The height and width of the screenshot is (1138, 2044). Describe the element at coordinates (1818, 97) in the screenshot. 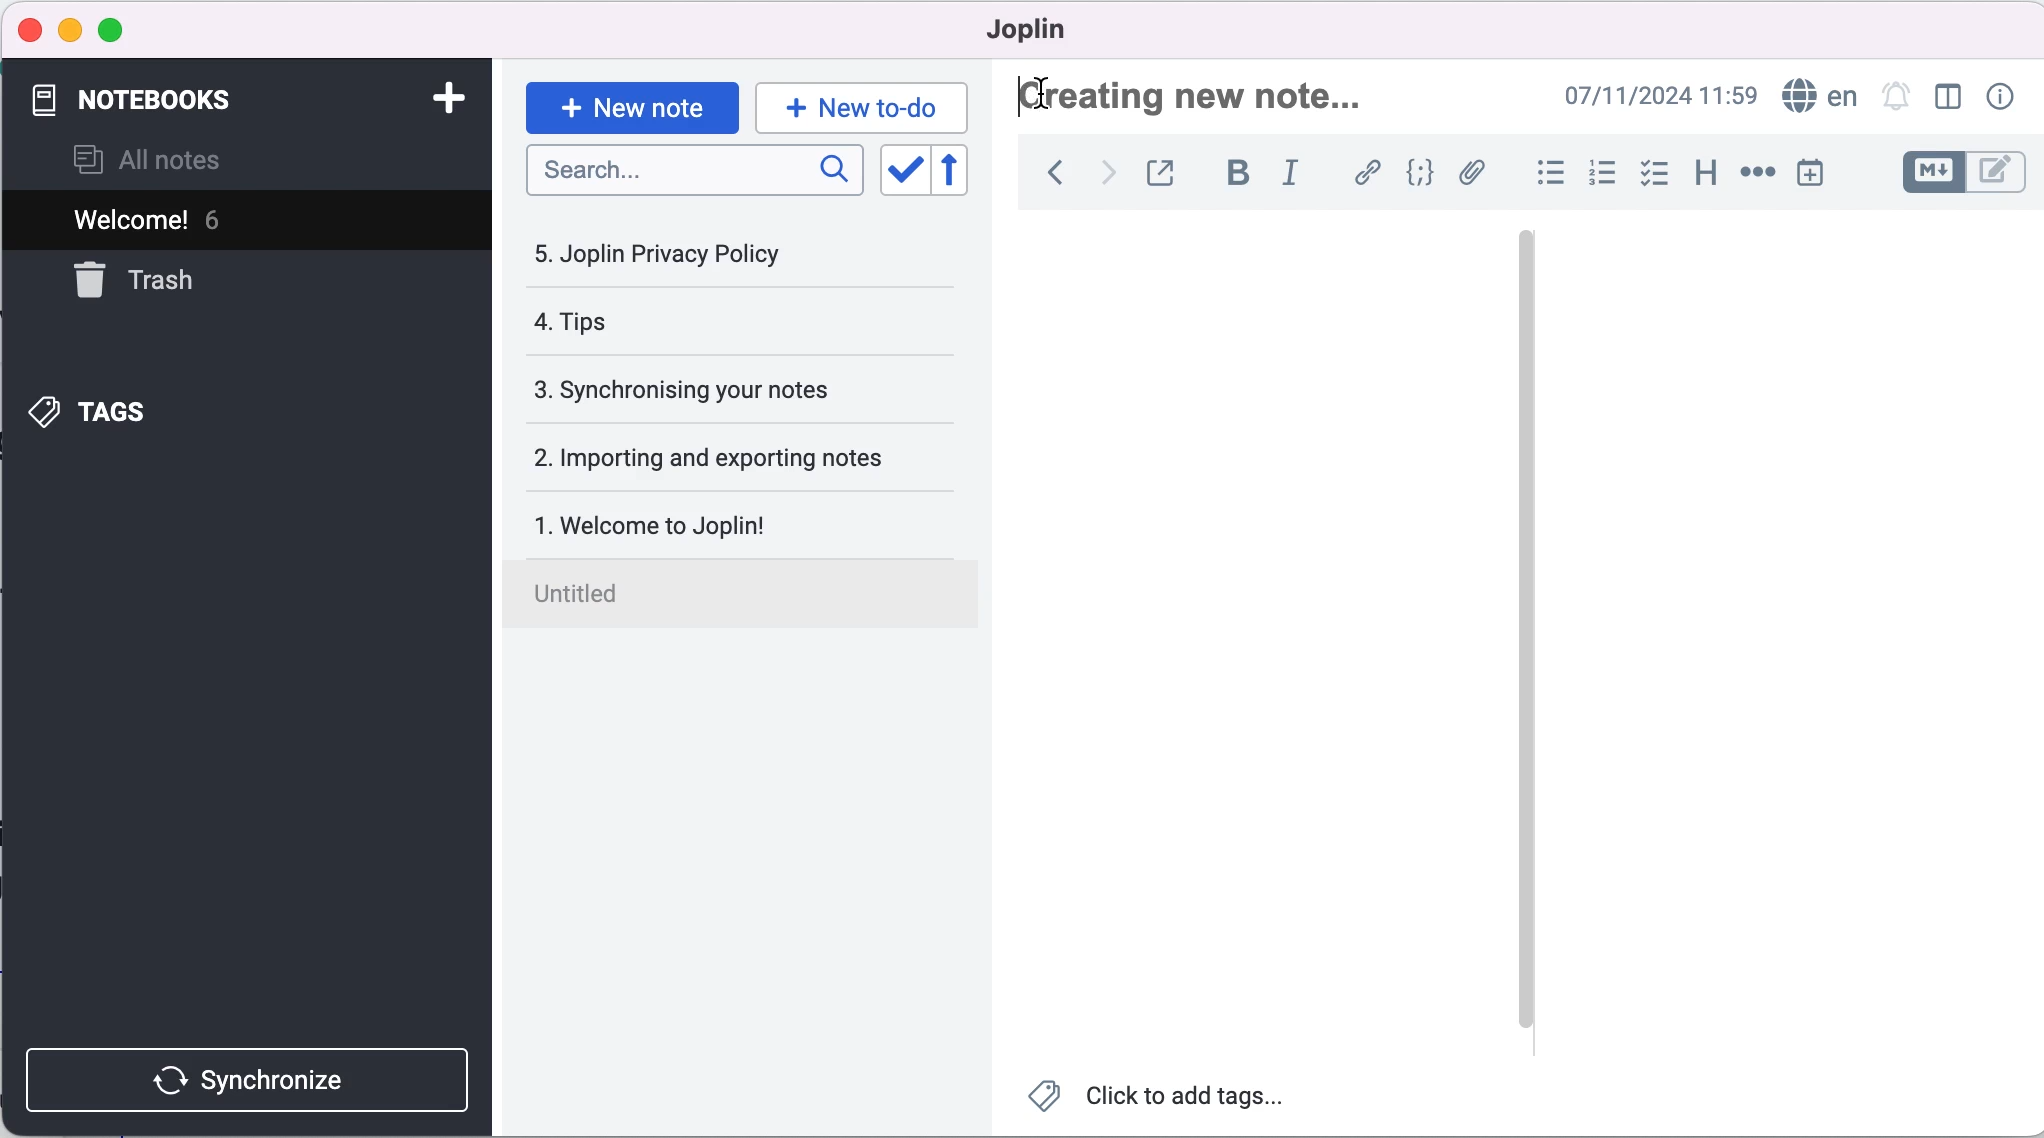

I see `language` at that location.